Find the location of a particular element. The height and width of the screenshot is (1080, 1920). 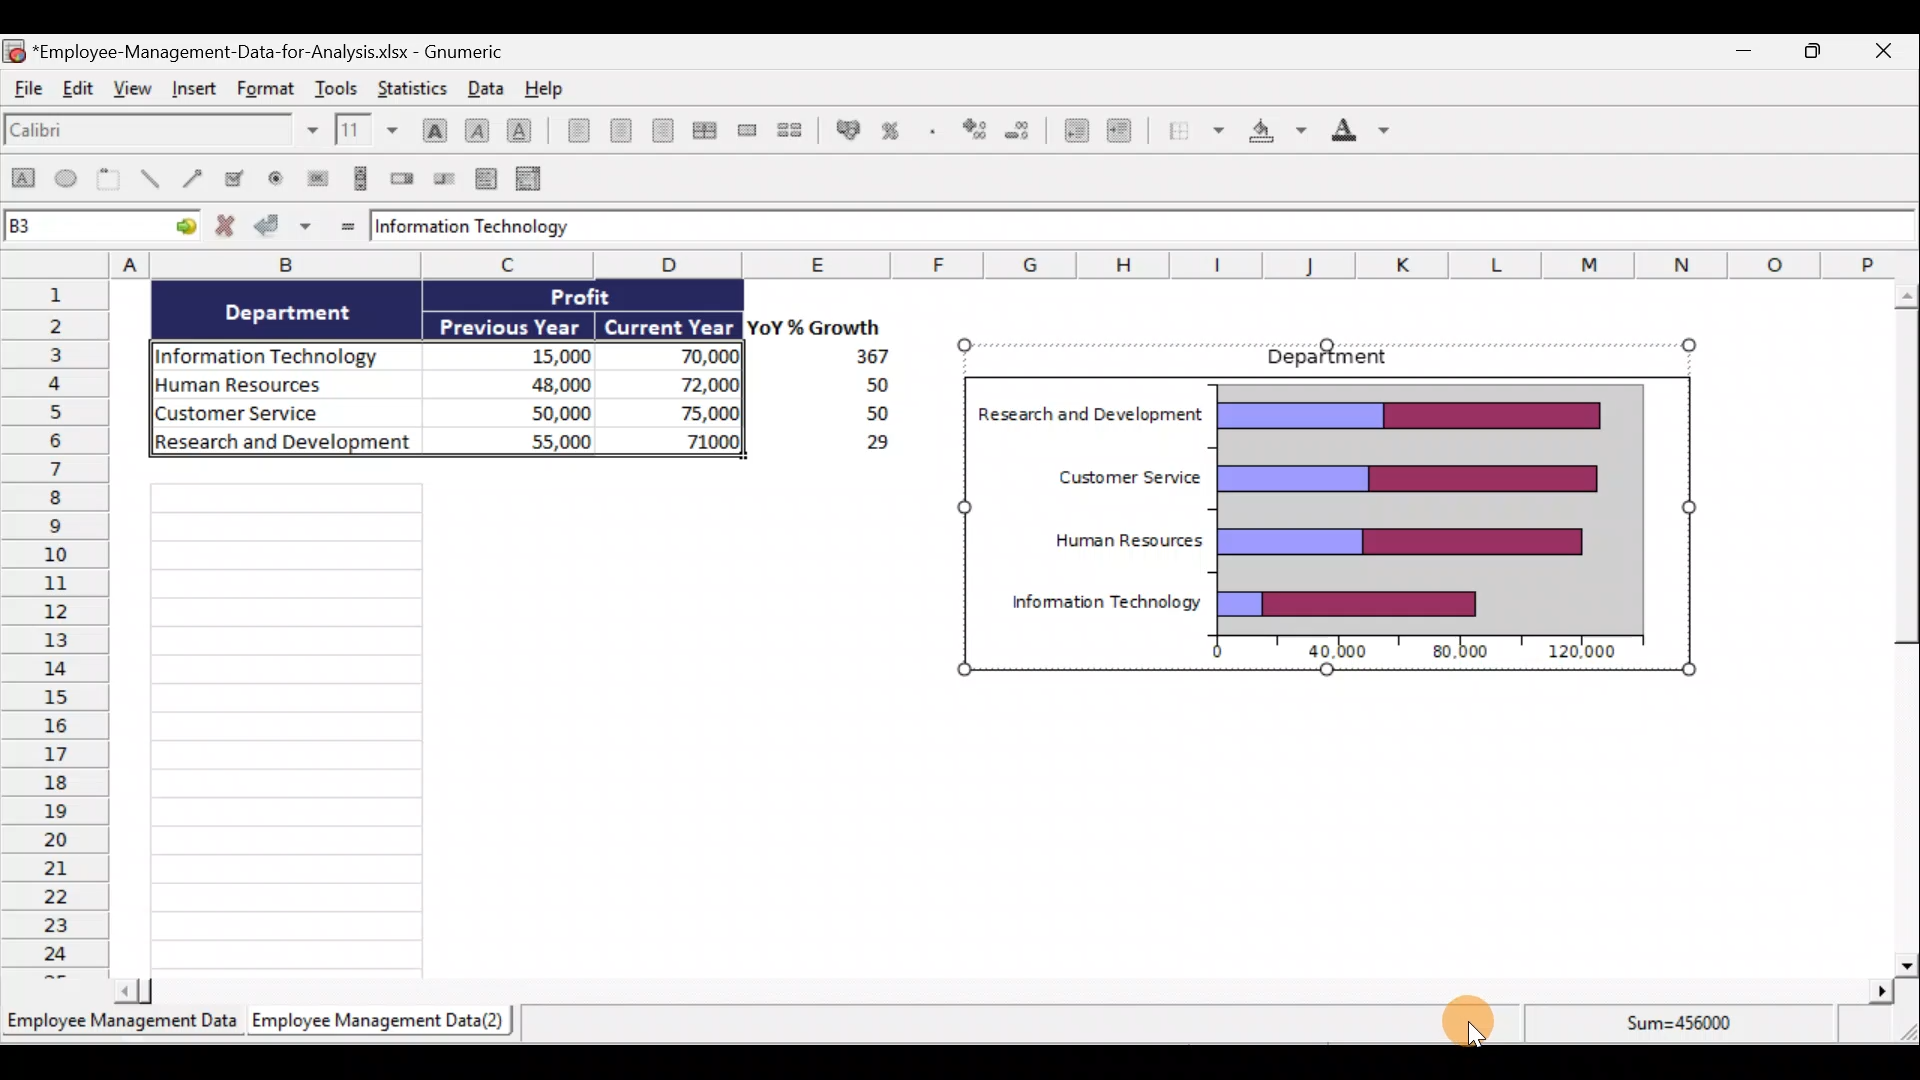

Italic is located at coordinates (478, 130).